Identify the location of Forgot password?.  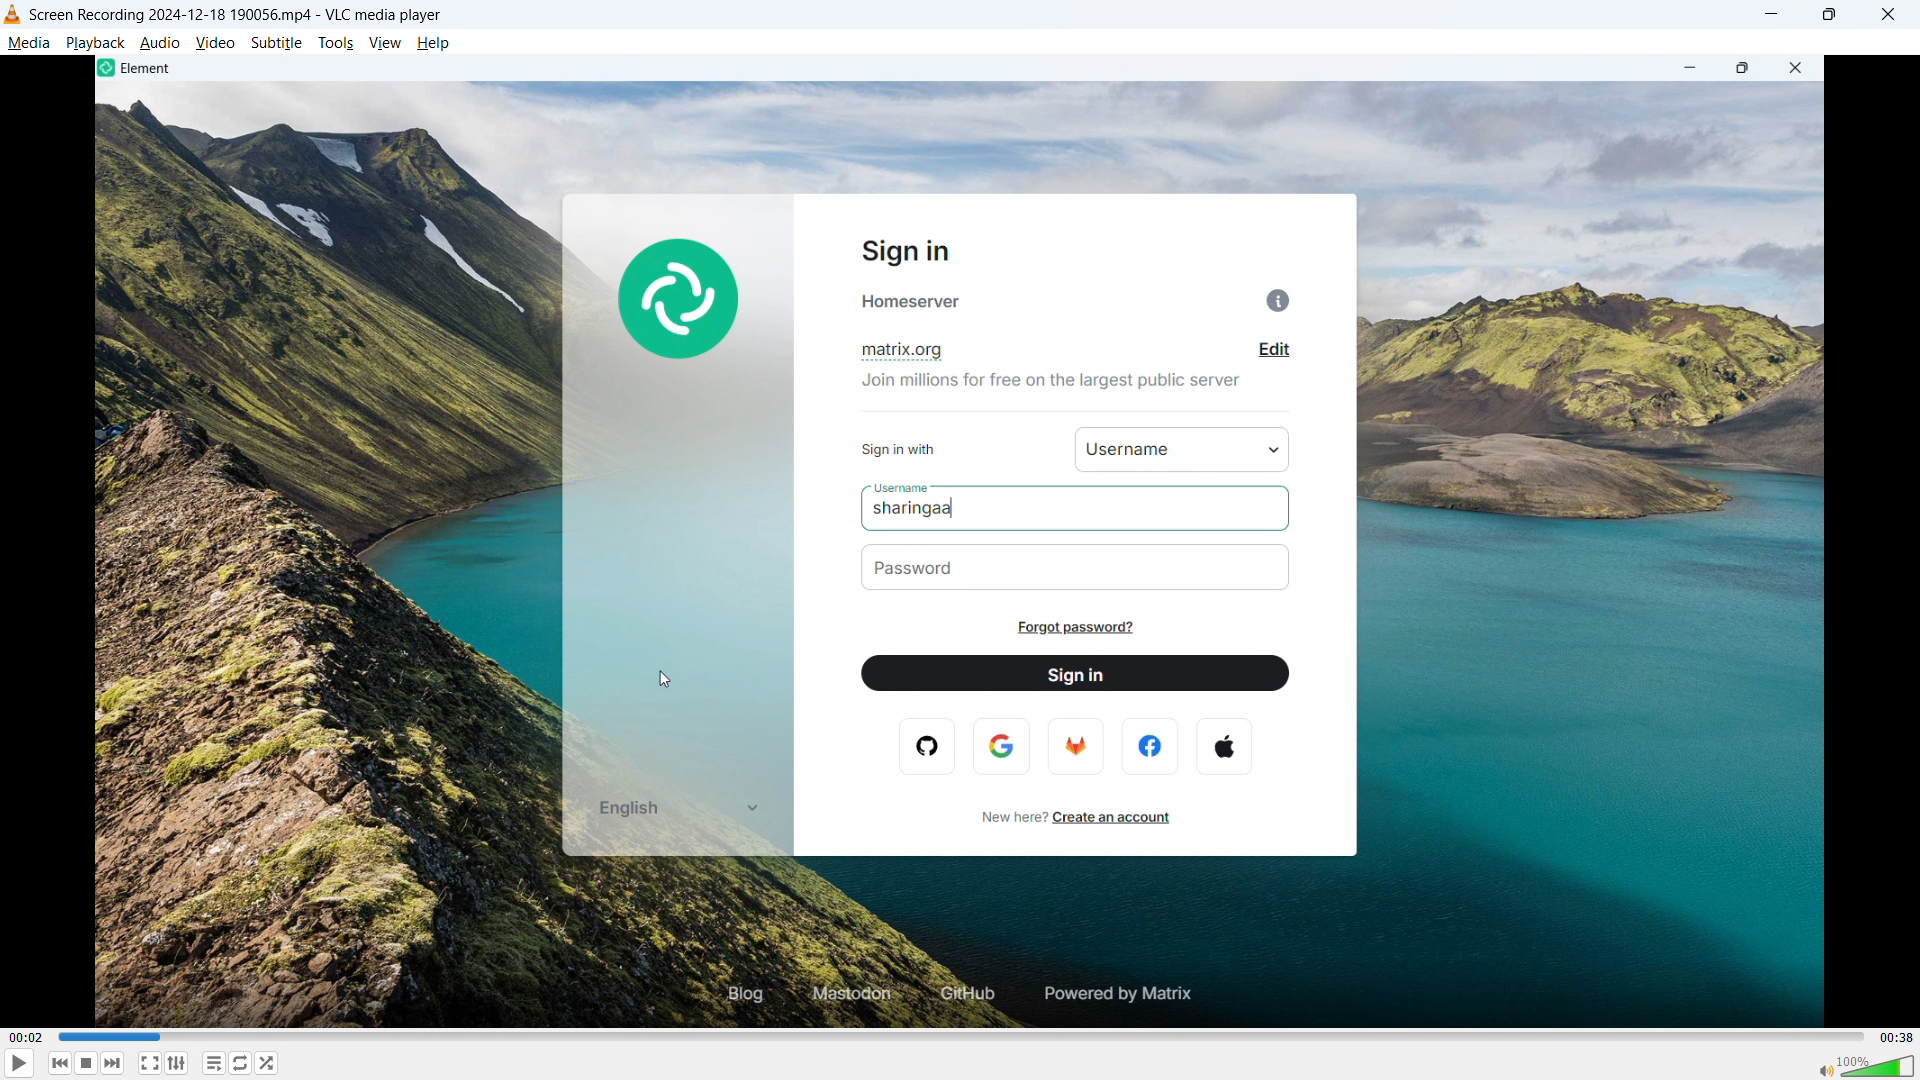
(1083, 629).